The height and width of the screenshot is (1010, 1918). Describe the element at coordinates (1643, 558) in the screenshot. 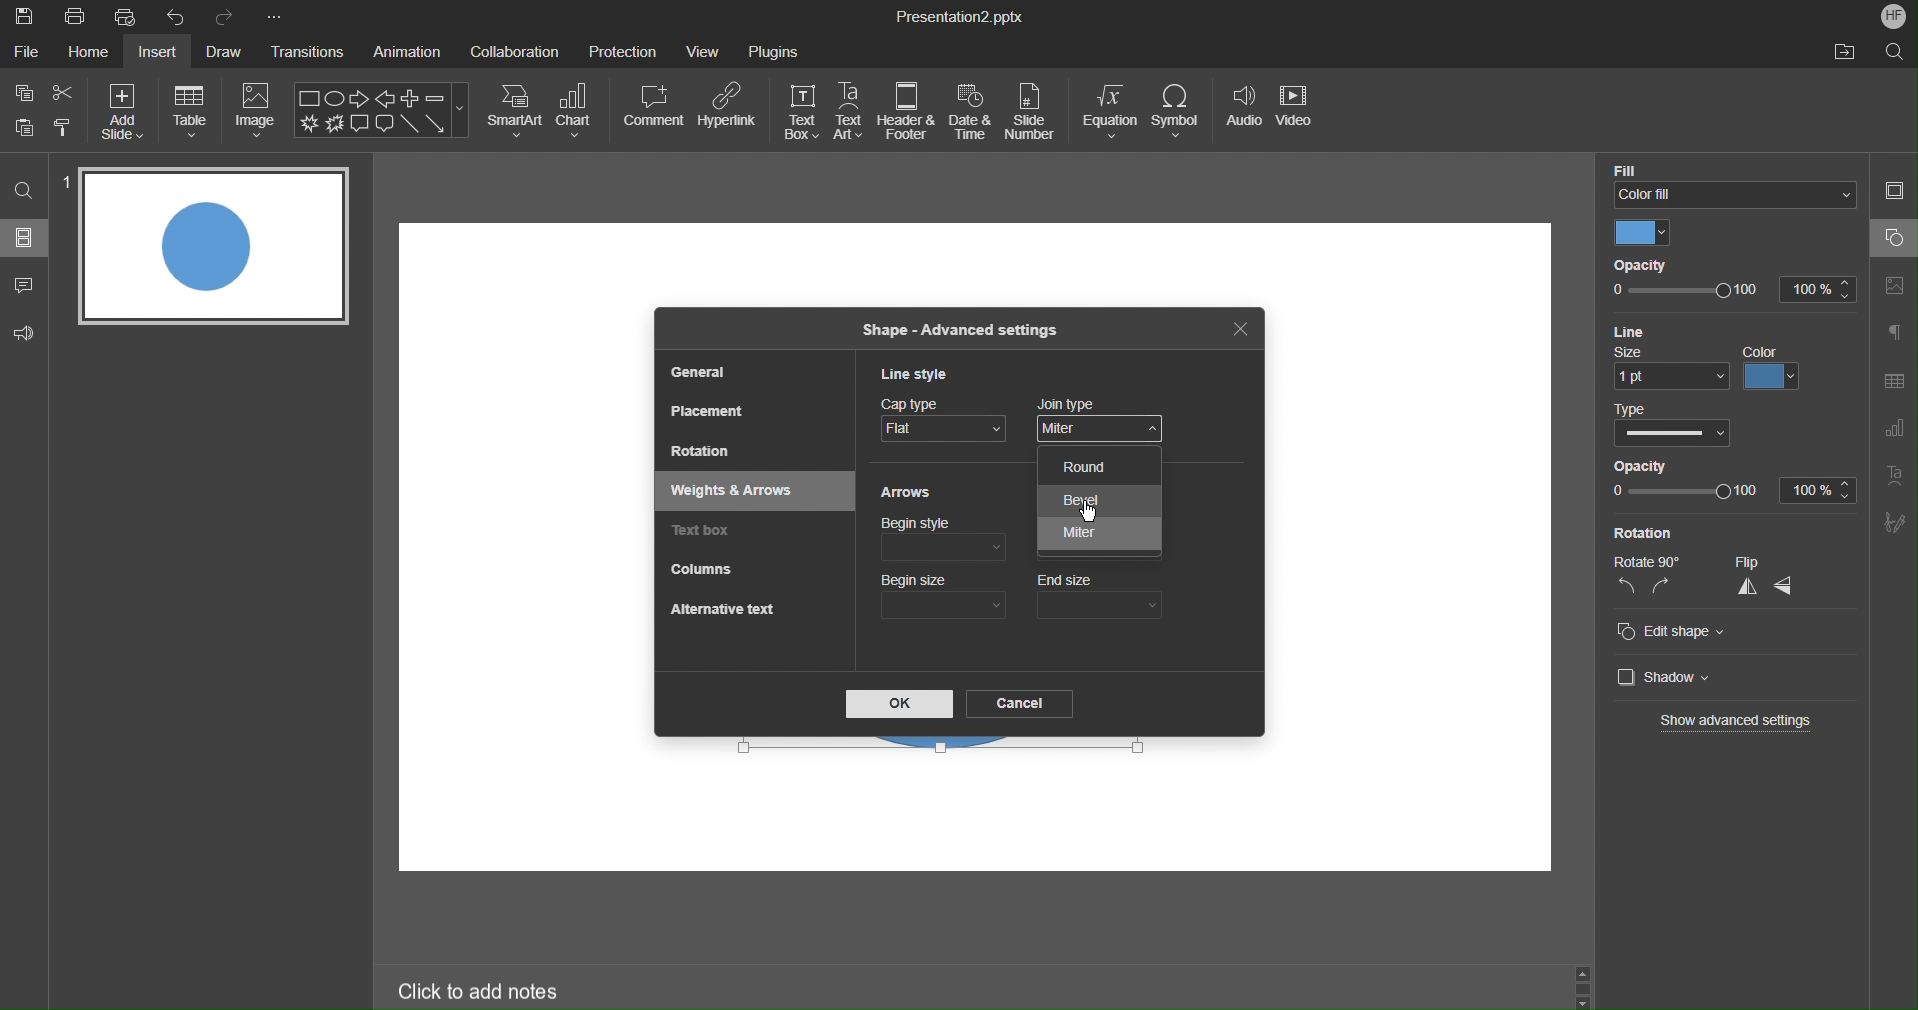

I see `Rotate 90` at that location.